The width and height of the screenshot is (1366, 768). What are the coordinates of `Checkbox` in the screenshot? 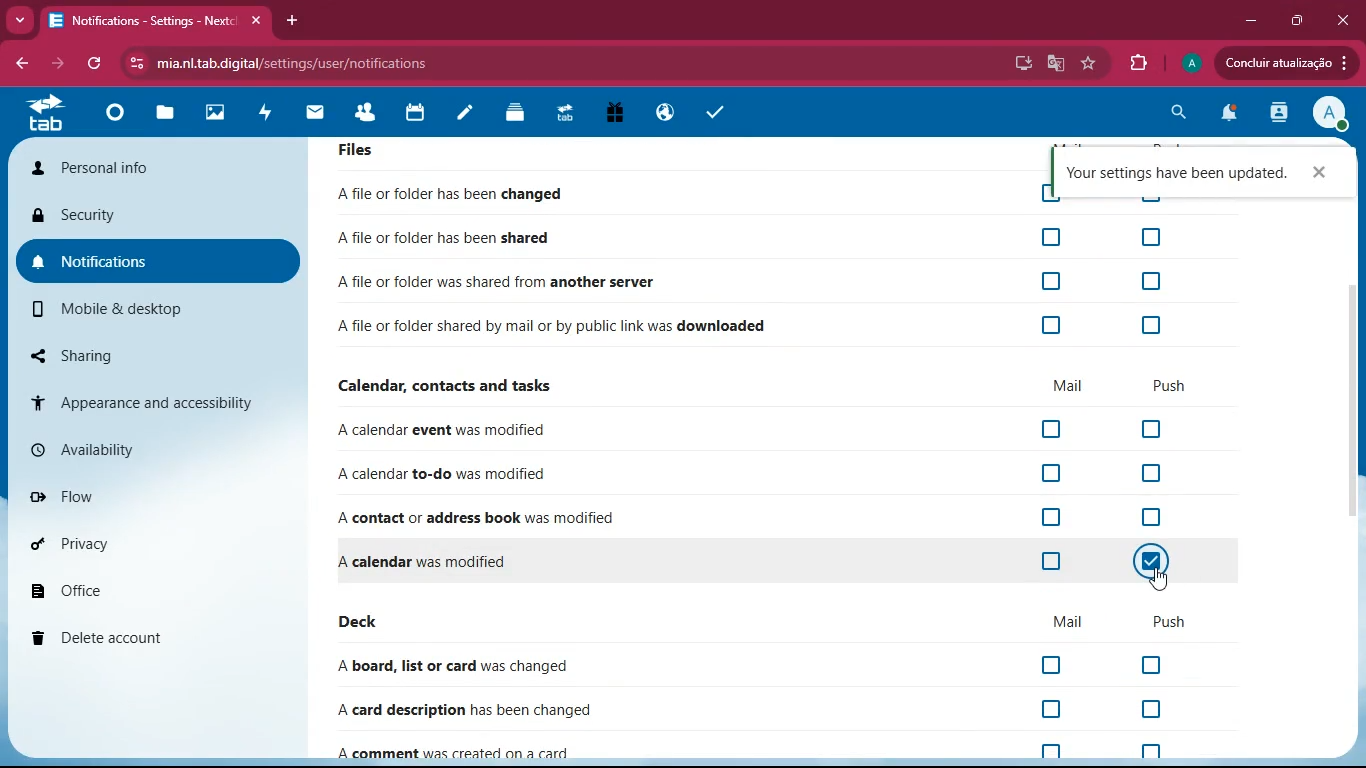 It's located at (1055, 282).